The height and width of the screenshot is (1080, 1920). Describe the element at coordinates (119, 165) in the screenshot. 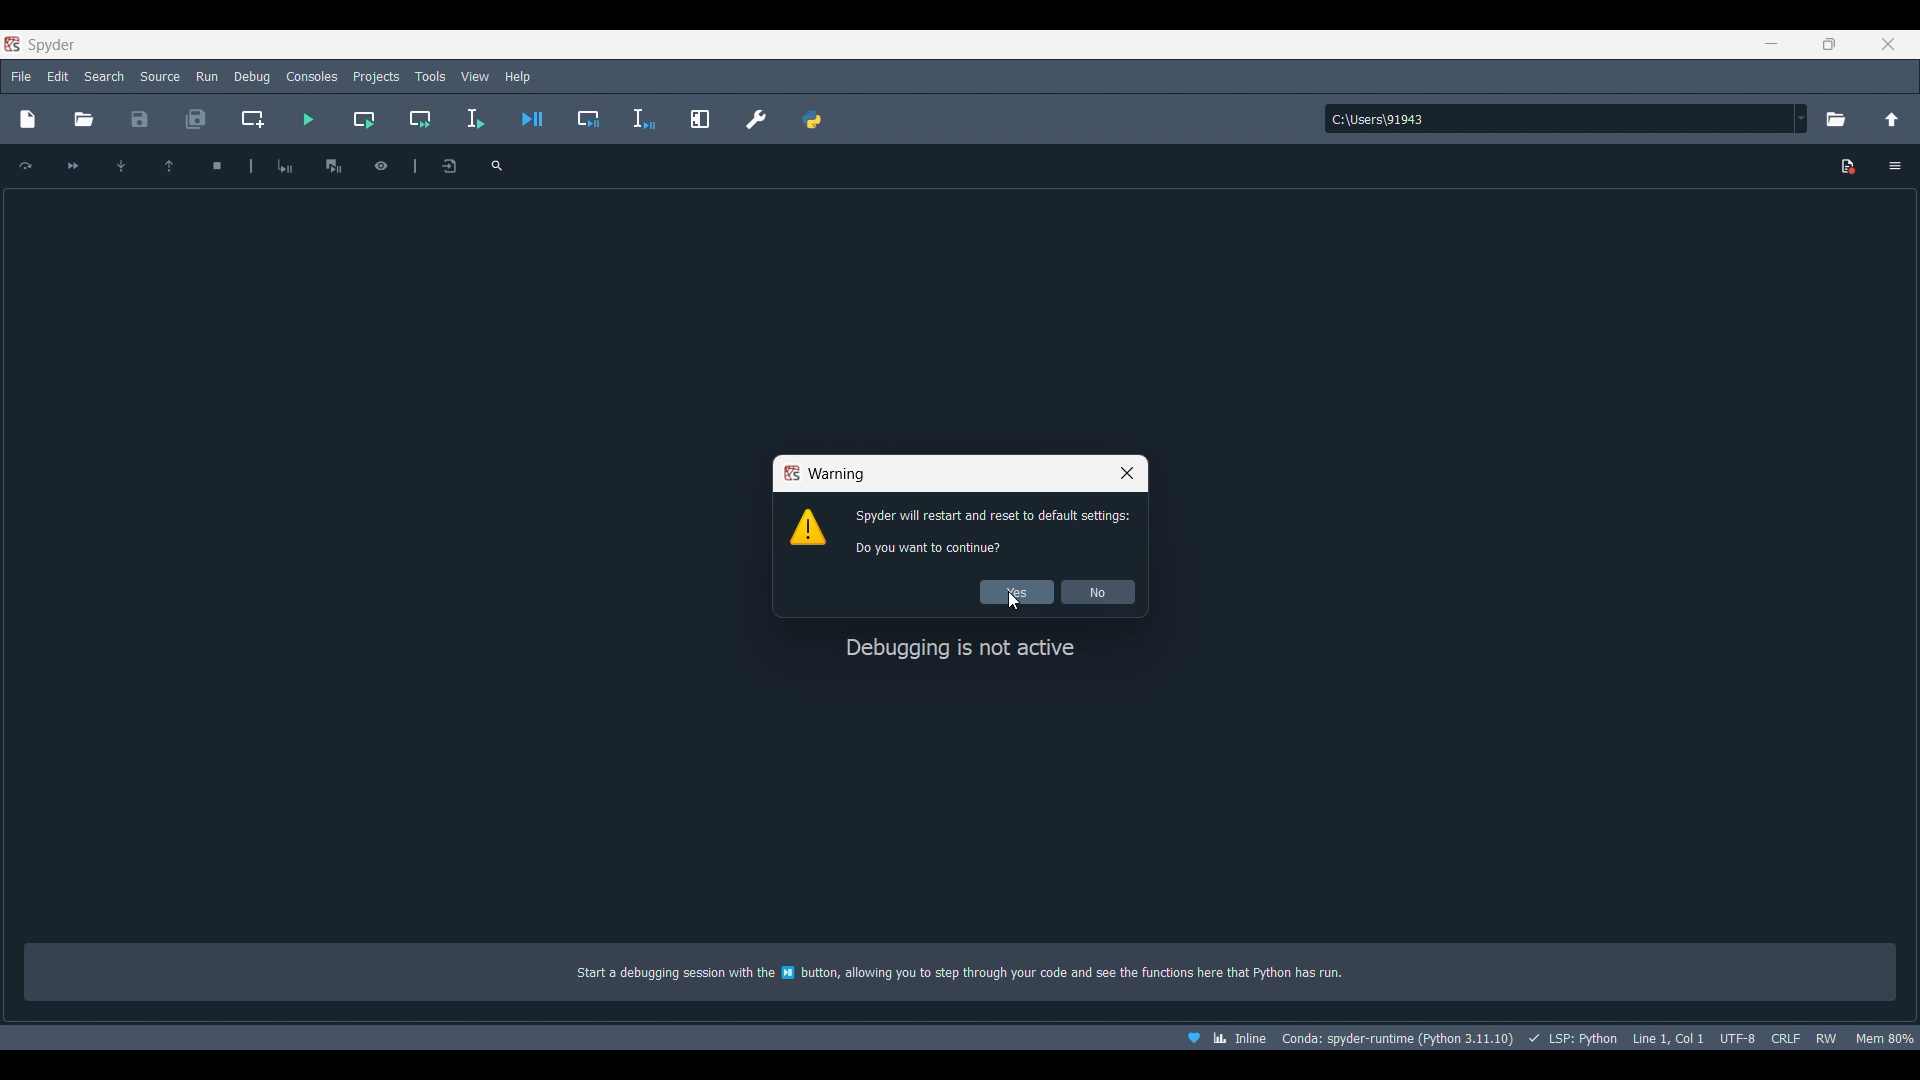

I see `move down` at that location.